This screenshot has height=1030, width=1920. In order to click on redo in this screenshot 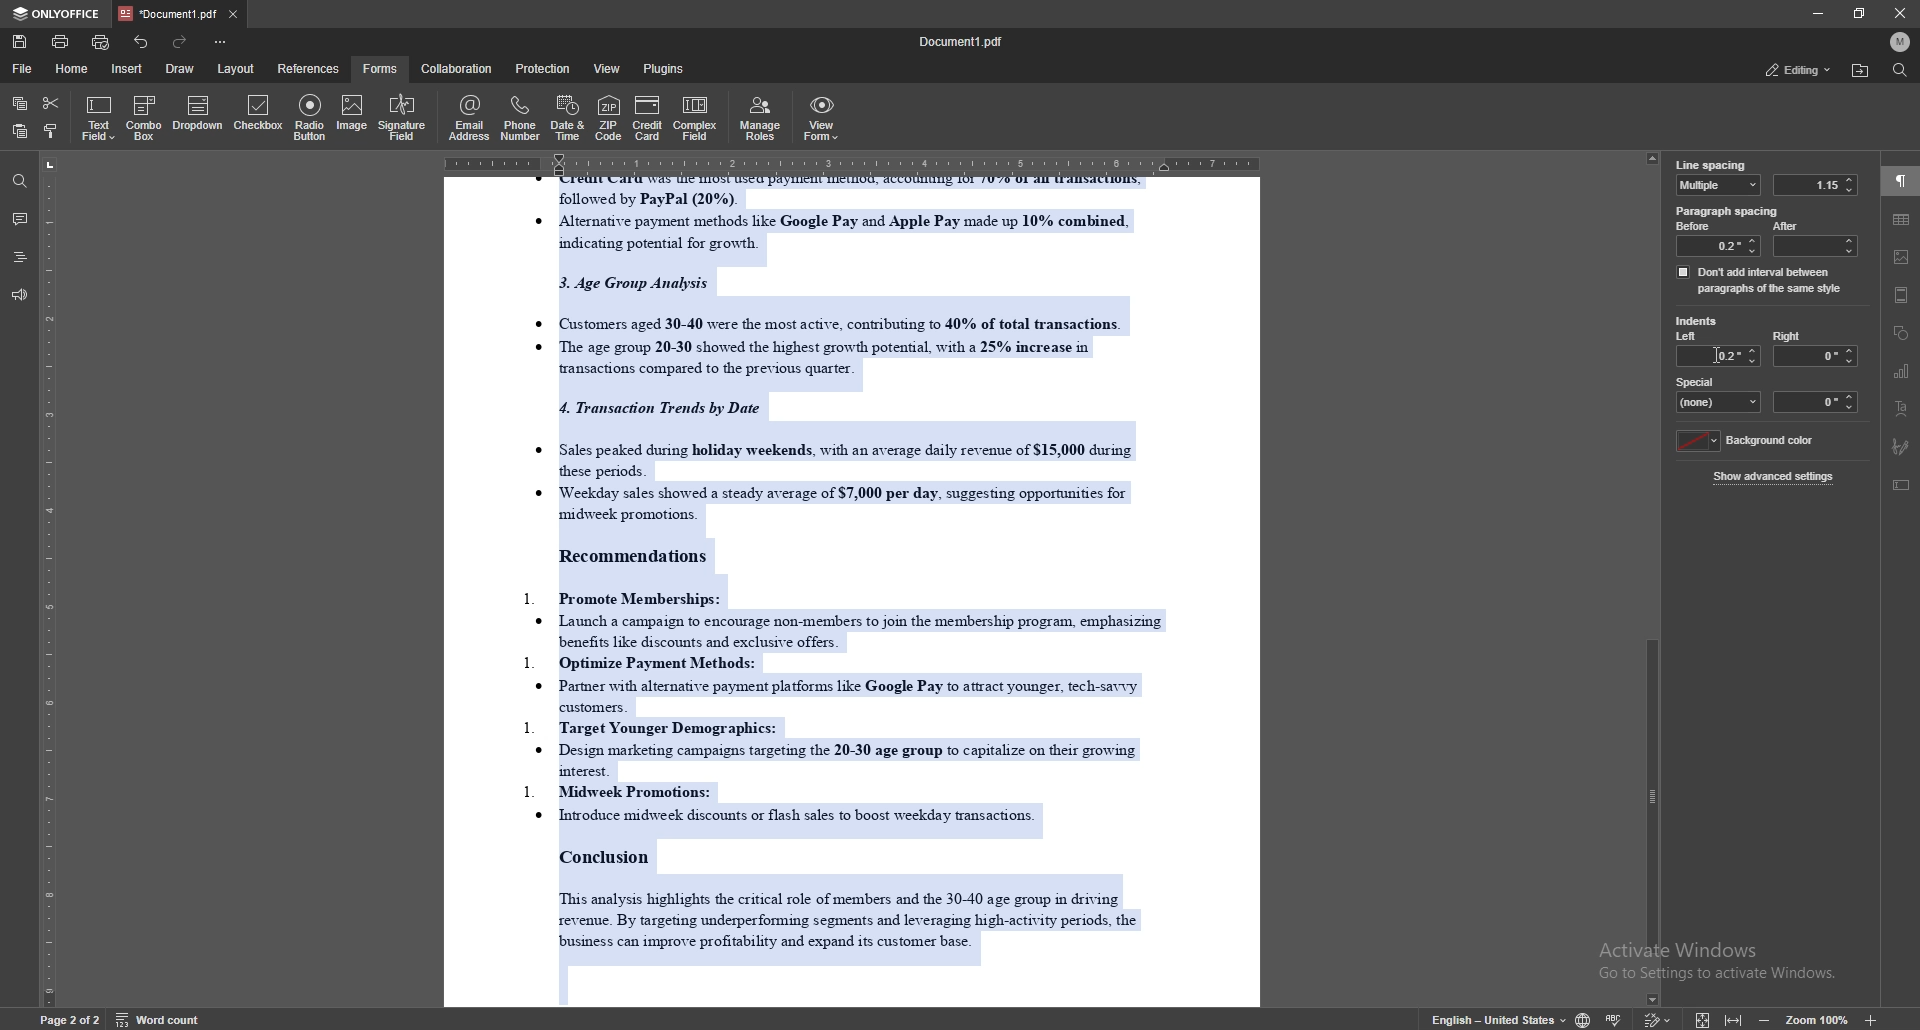, I will do `click(178, 42)`.